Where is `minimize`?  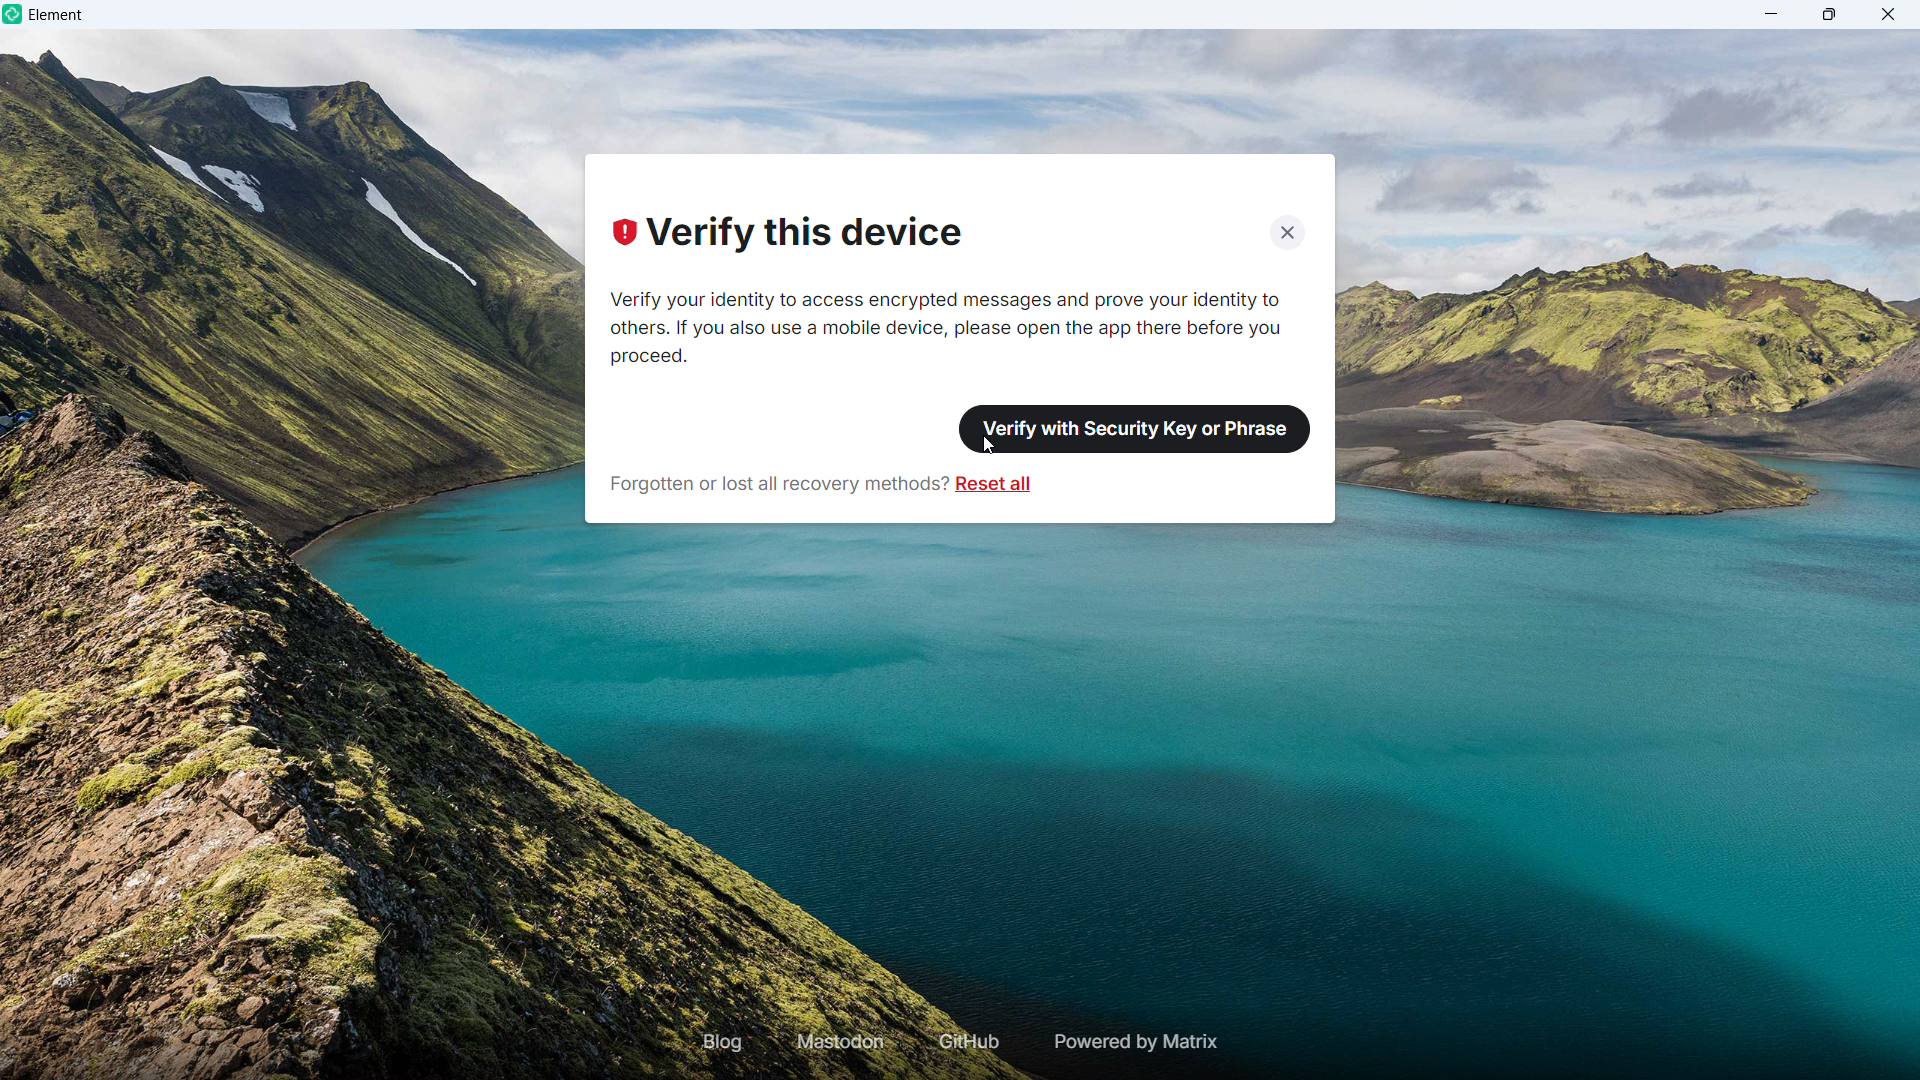
minimize is located at coordinates (1772, 14).